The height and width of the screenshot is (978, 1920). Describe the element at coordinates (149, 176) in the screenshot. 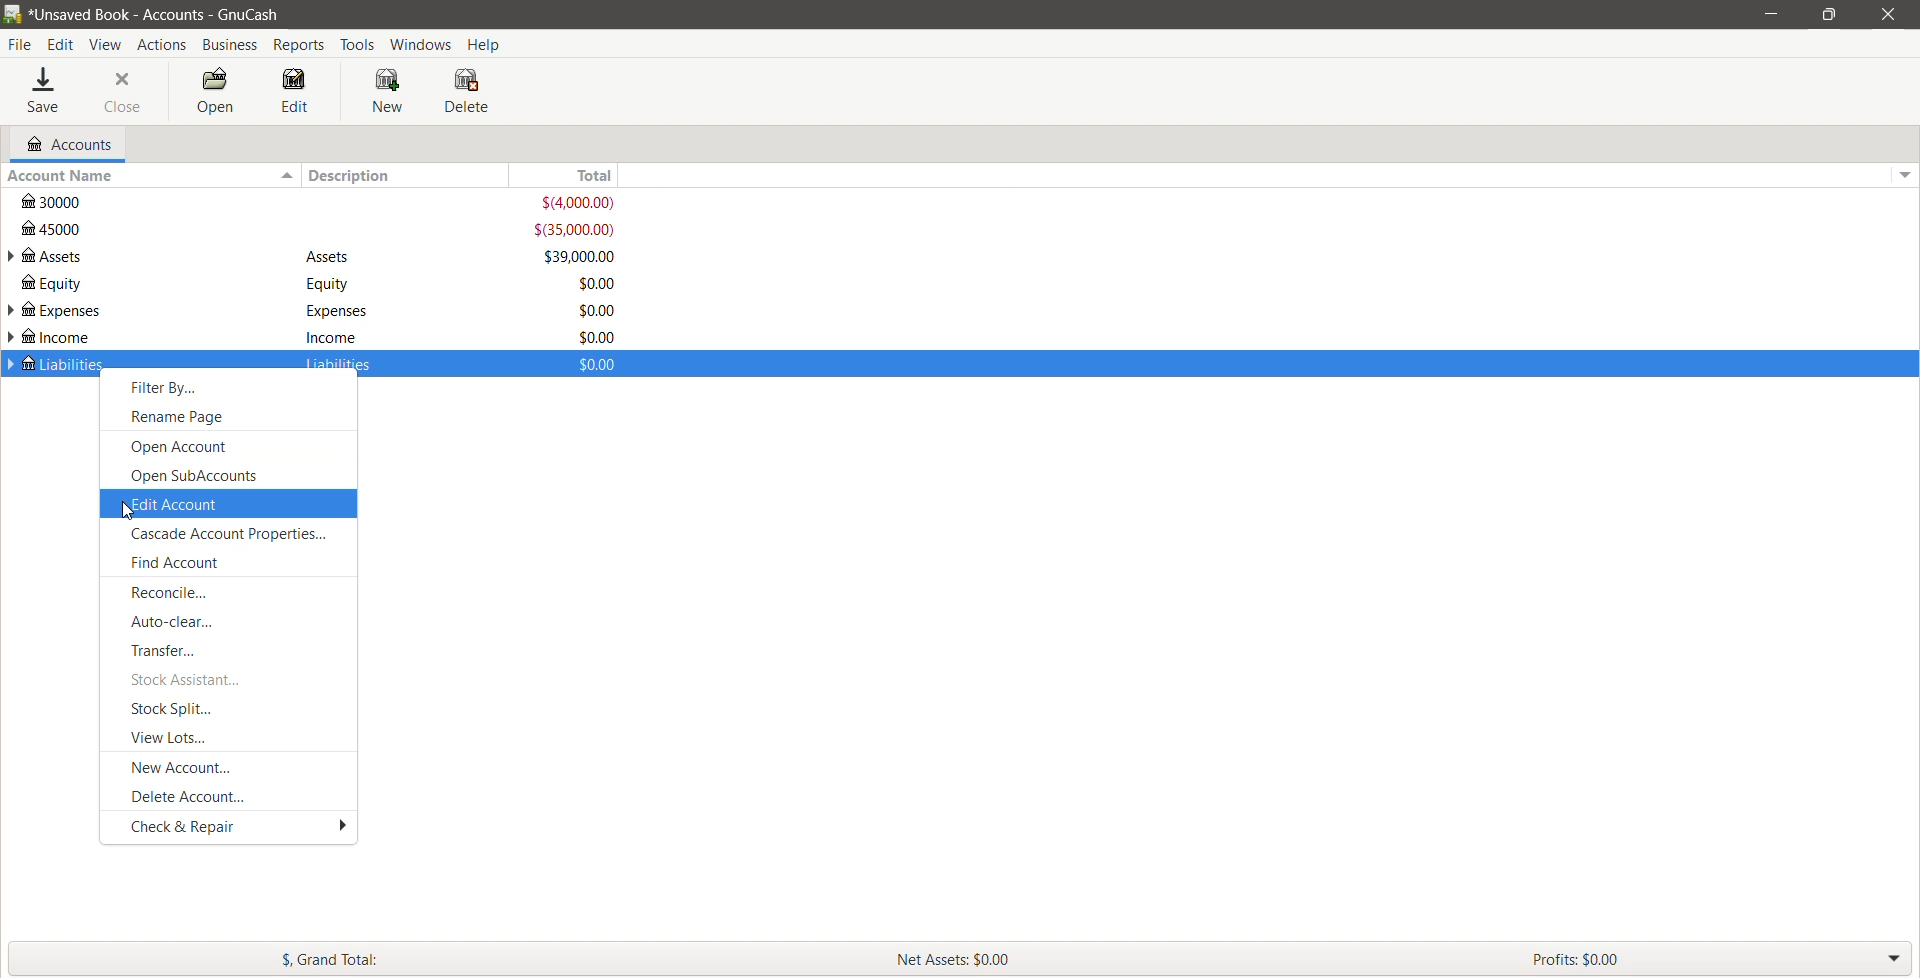

I see `Account Name` at that location.